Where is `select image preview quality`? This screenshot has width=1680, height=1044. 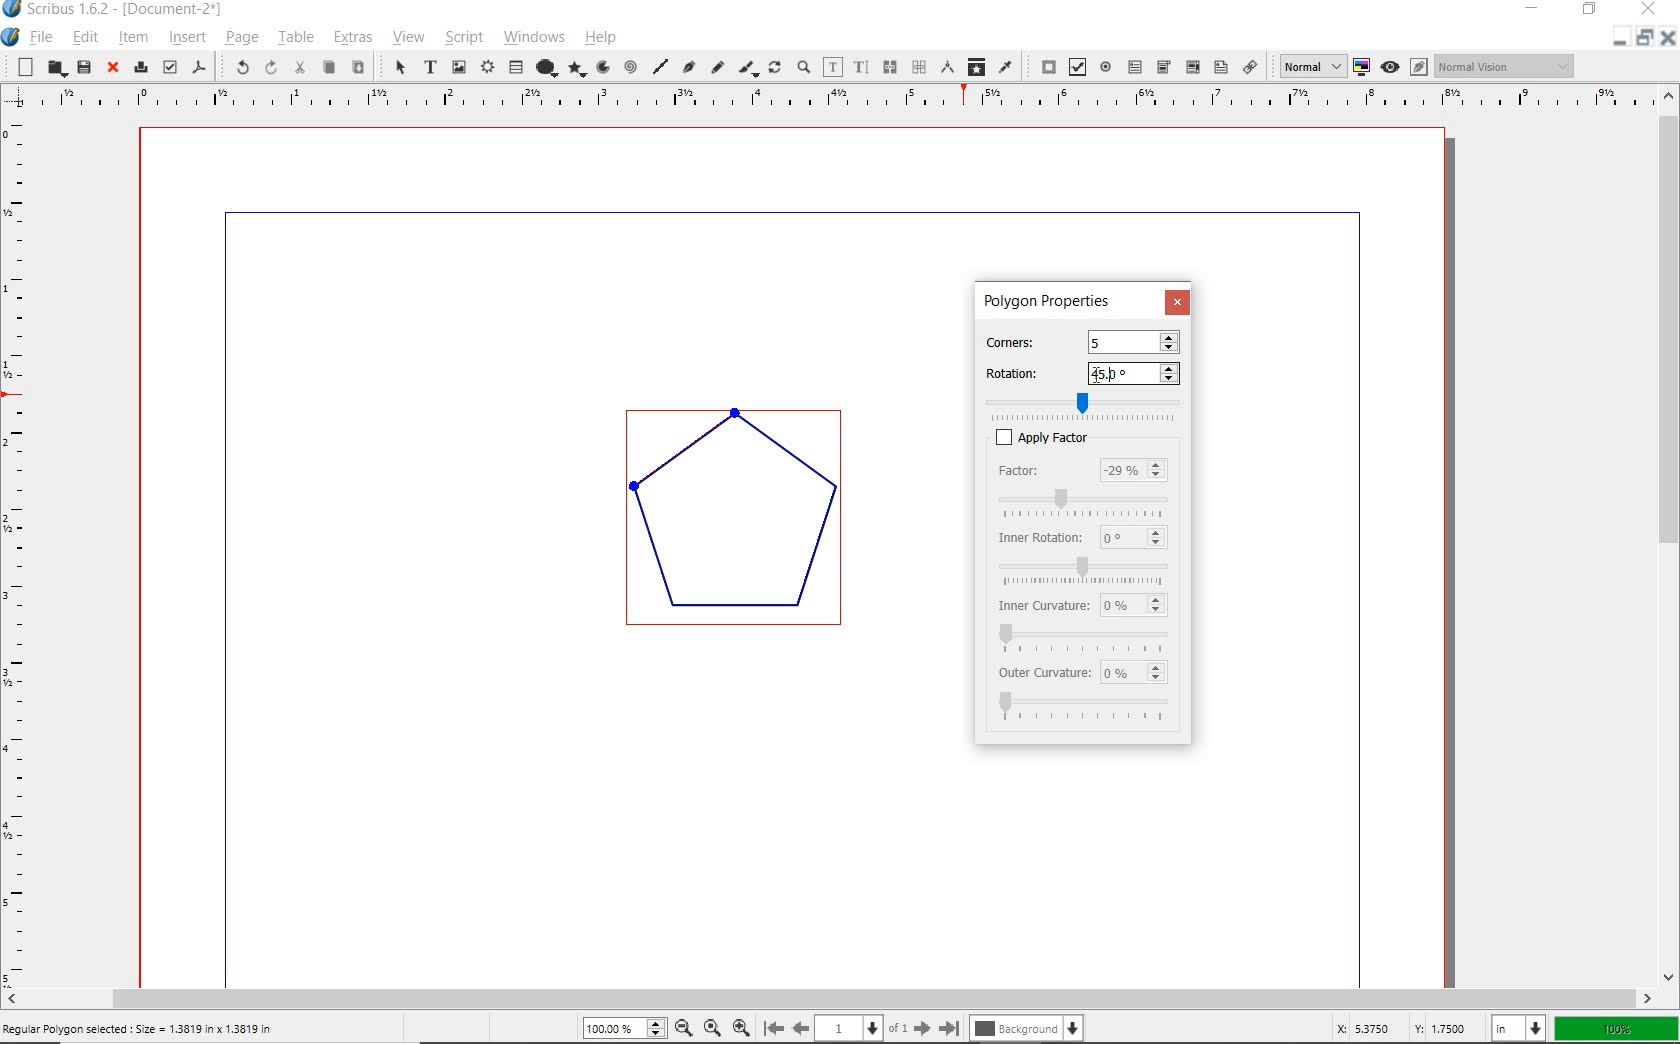
select image preview quality is located at coordinates (1306, 66).